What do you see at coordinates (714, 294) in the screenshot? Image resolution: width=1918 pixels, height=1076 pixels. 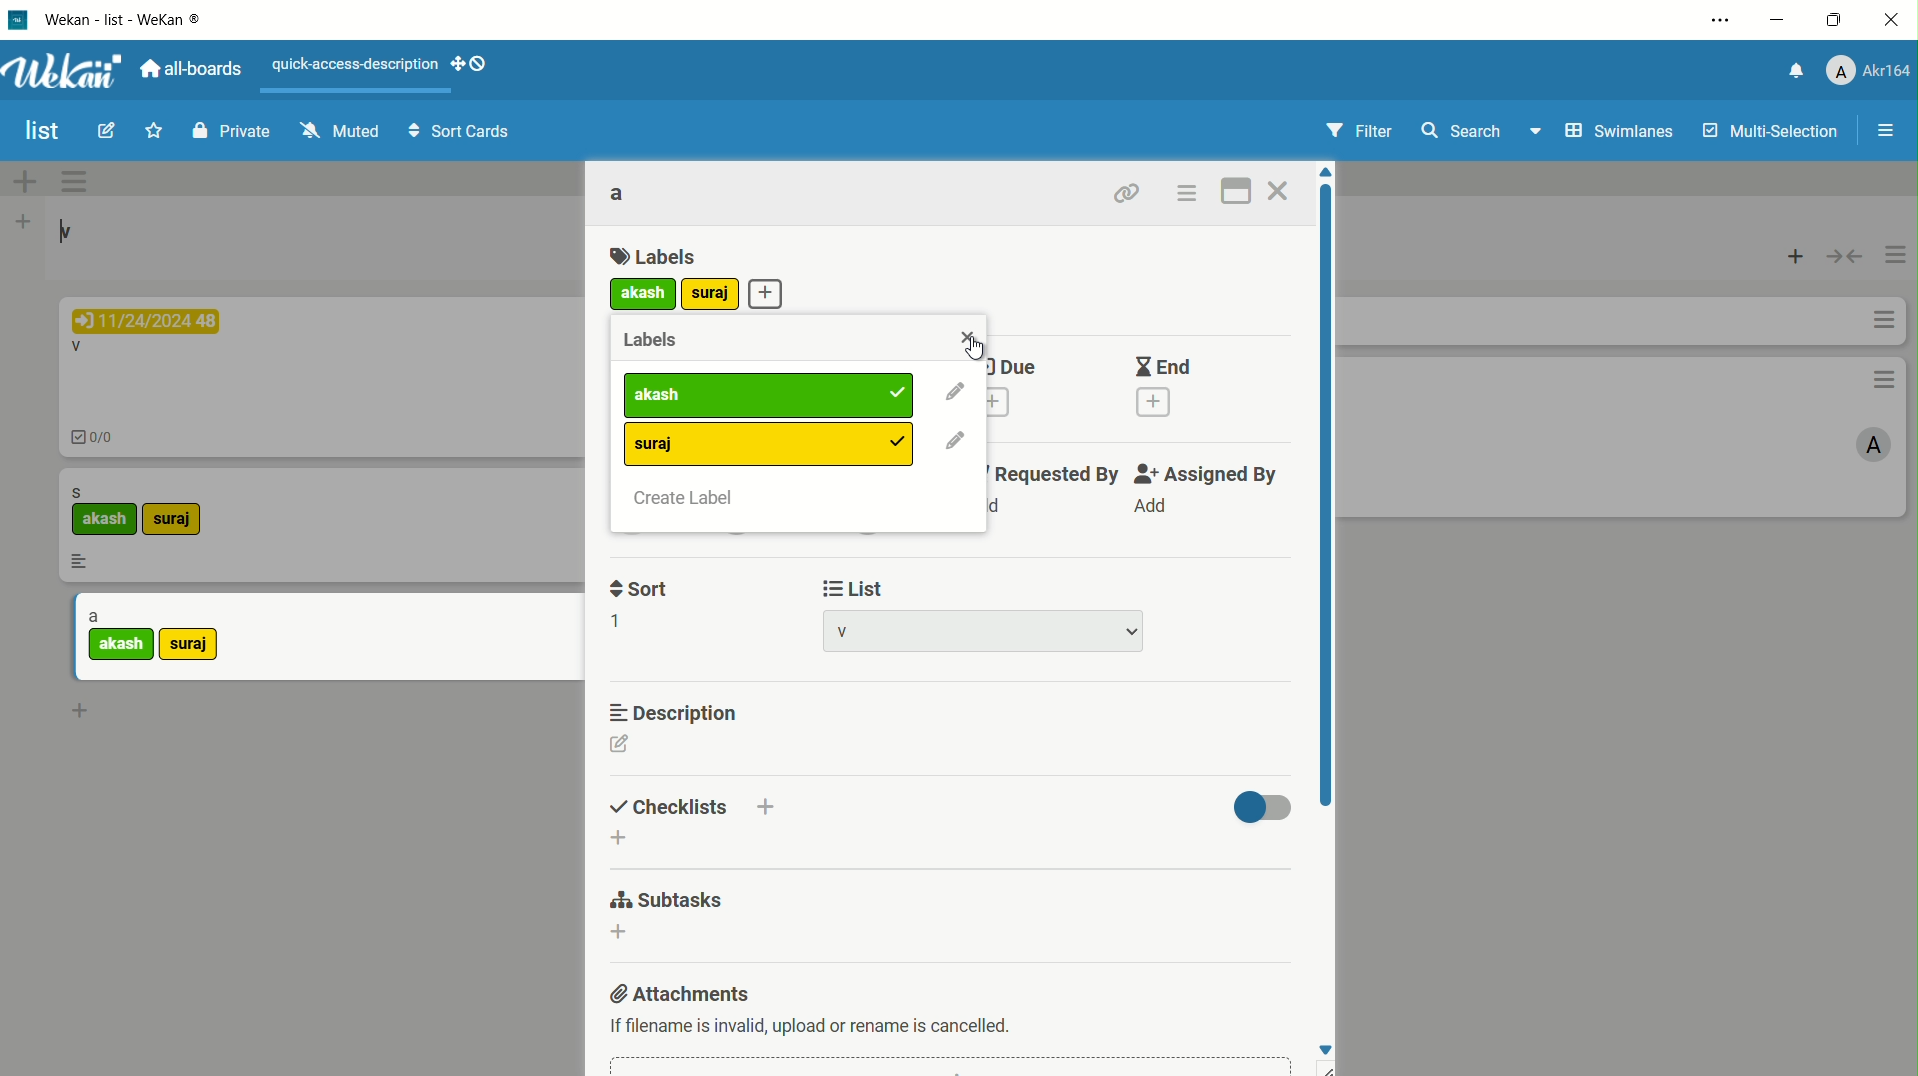 I see `add more label` at bounding box center [714, 294].